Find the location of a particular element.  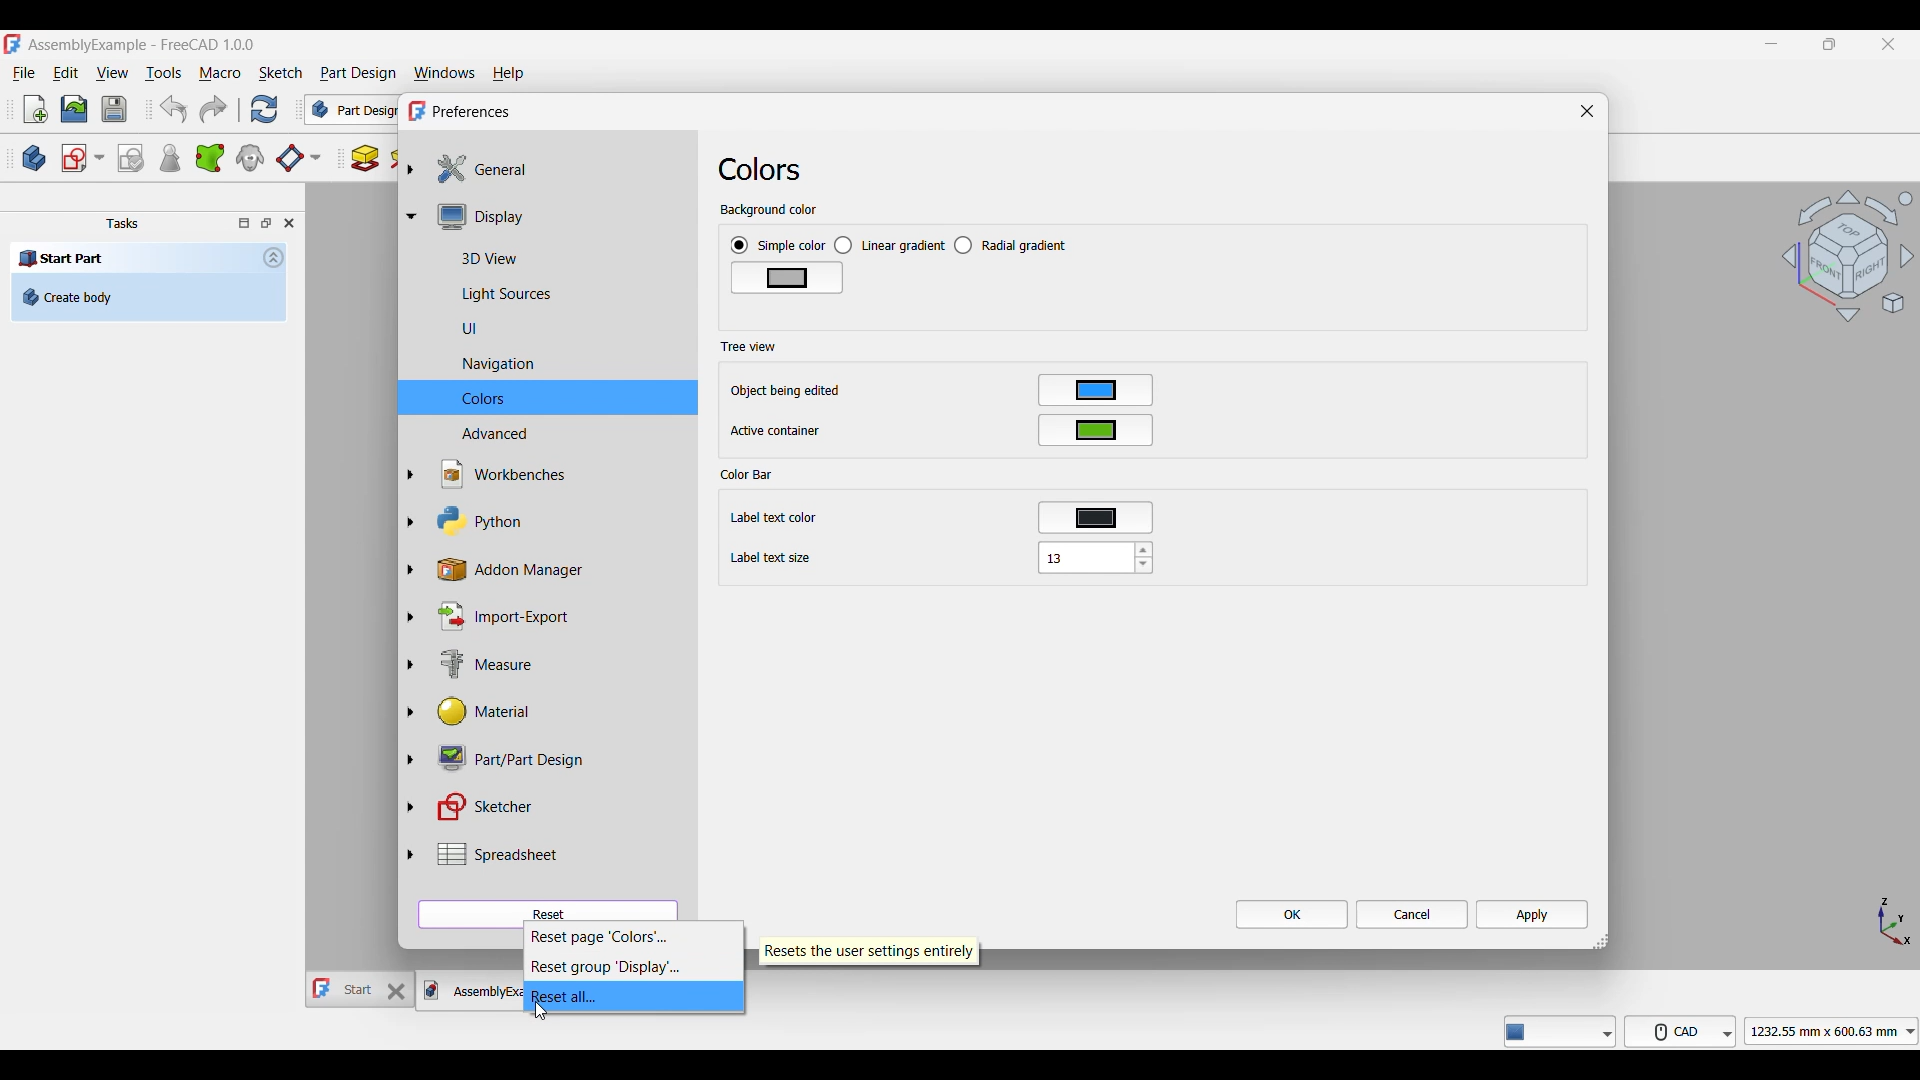

Check geometry is located at coordinates (169, 157).